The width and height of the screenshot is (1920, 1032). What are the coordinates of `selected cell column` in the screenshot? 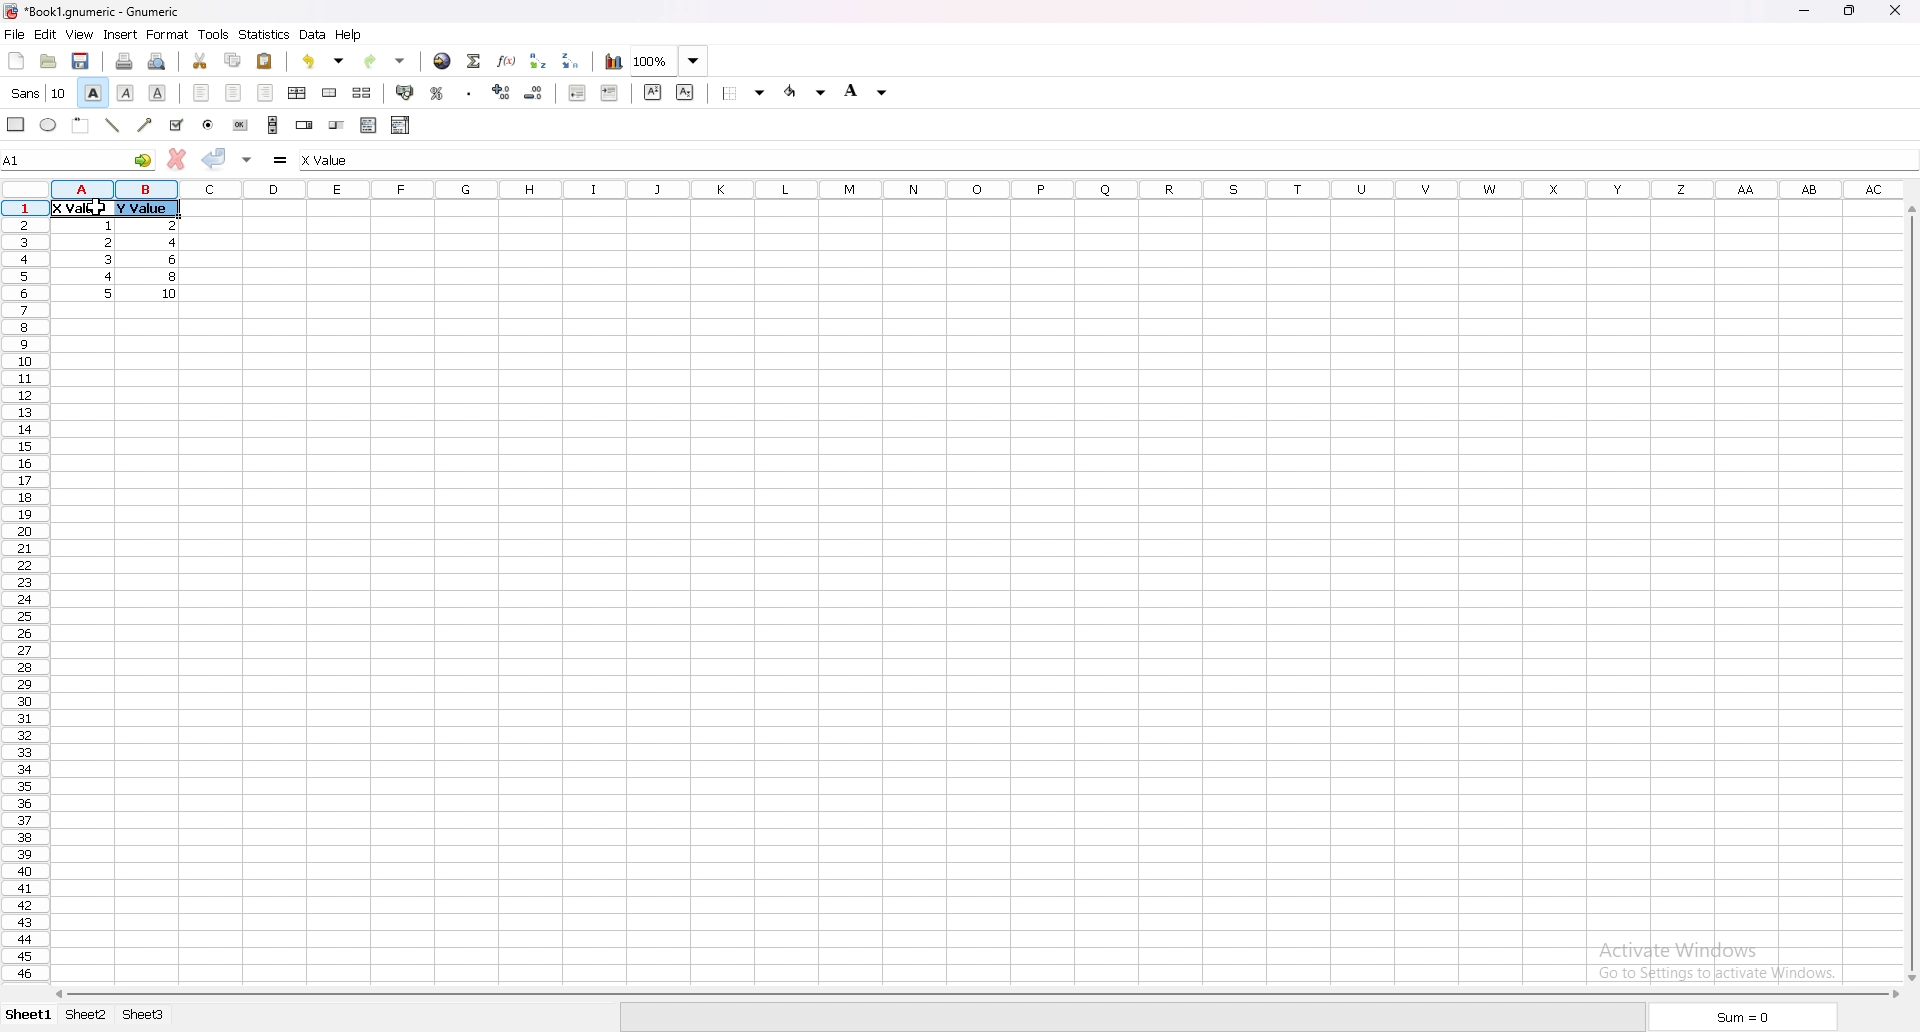 It's located at (147, 189).